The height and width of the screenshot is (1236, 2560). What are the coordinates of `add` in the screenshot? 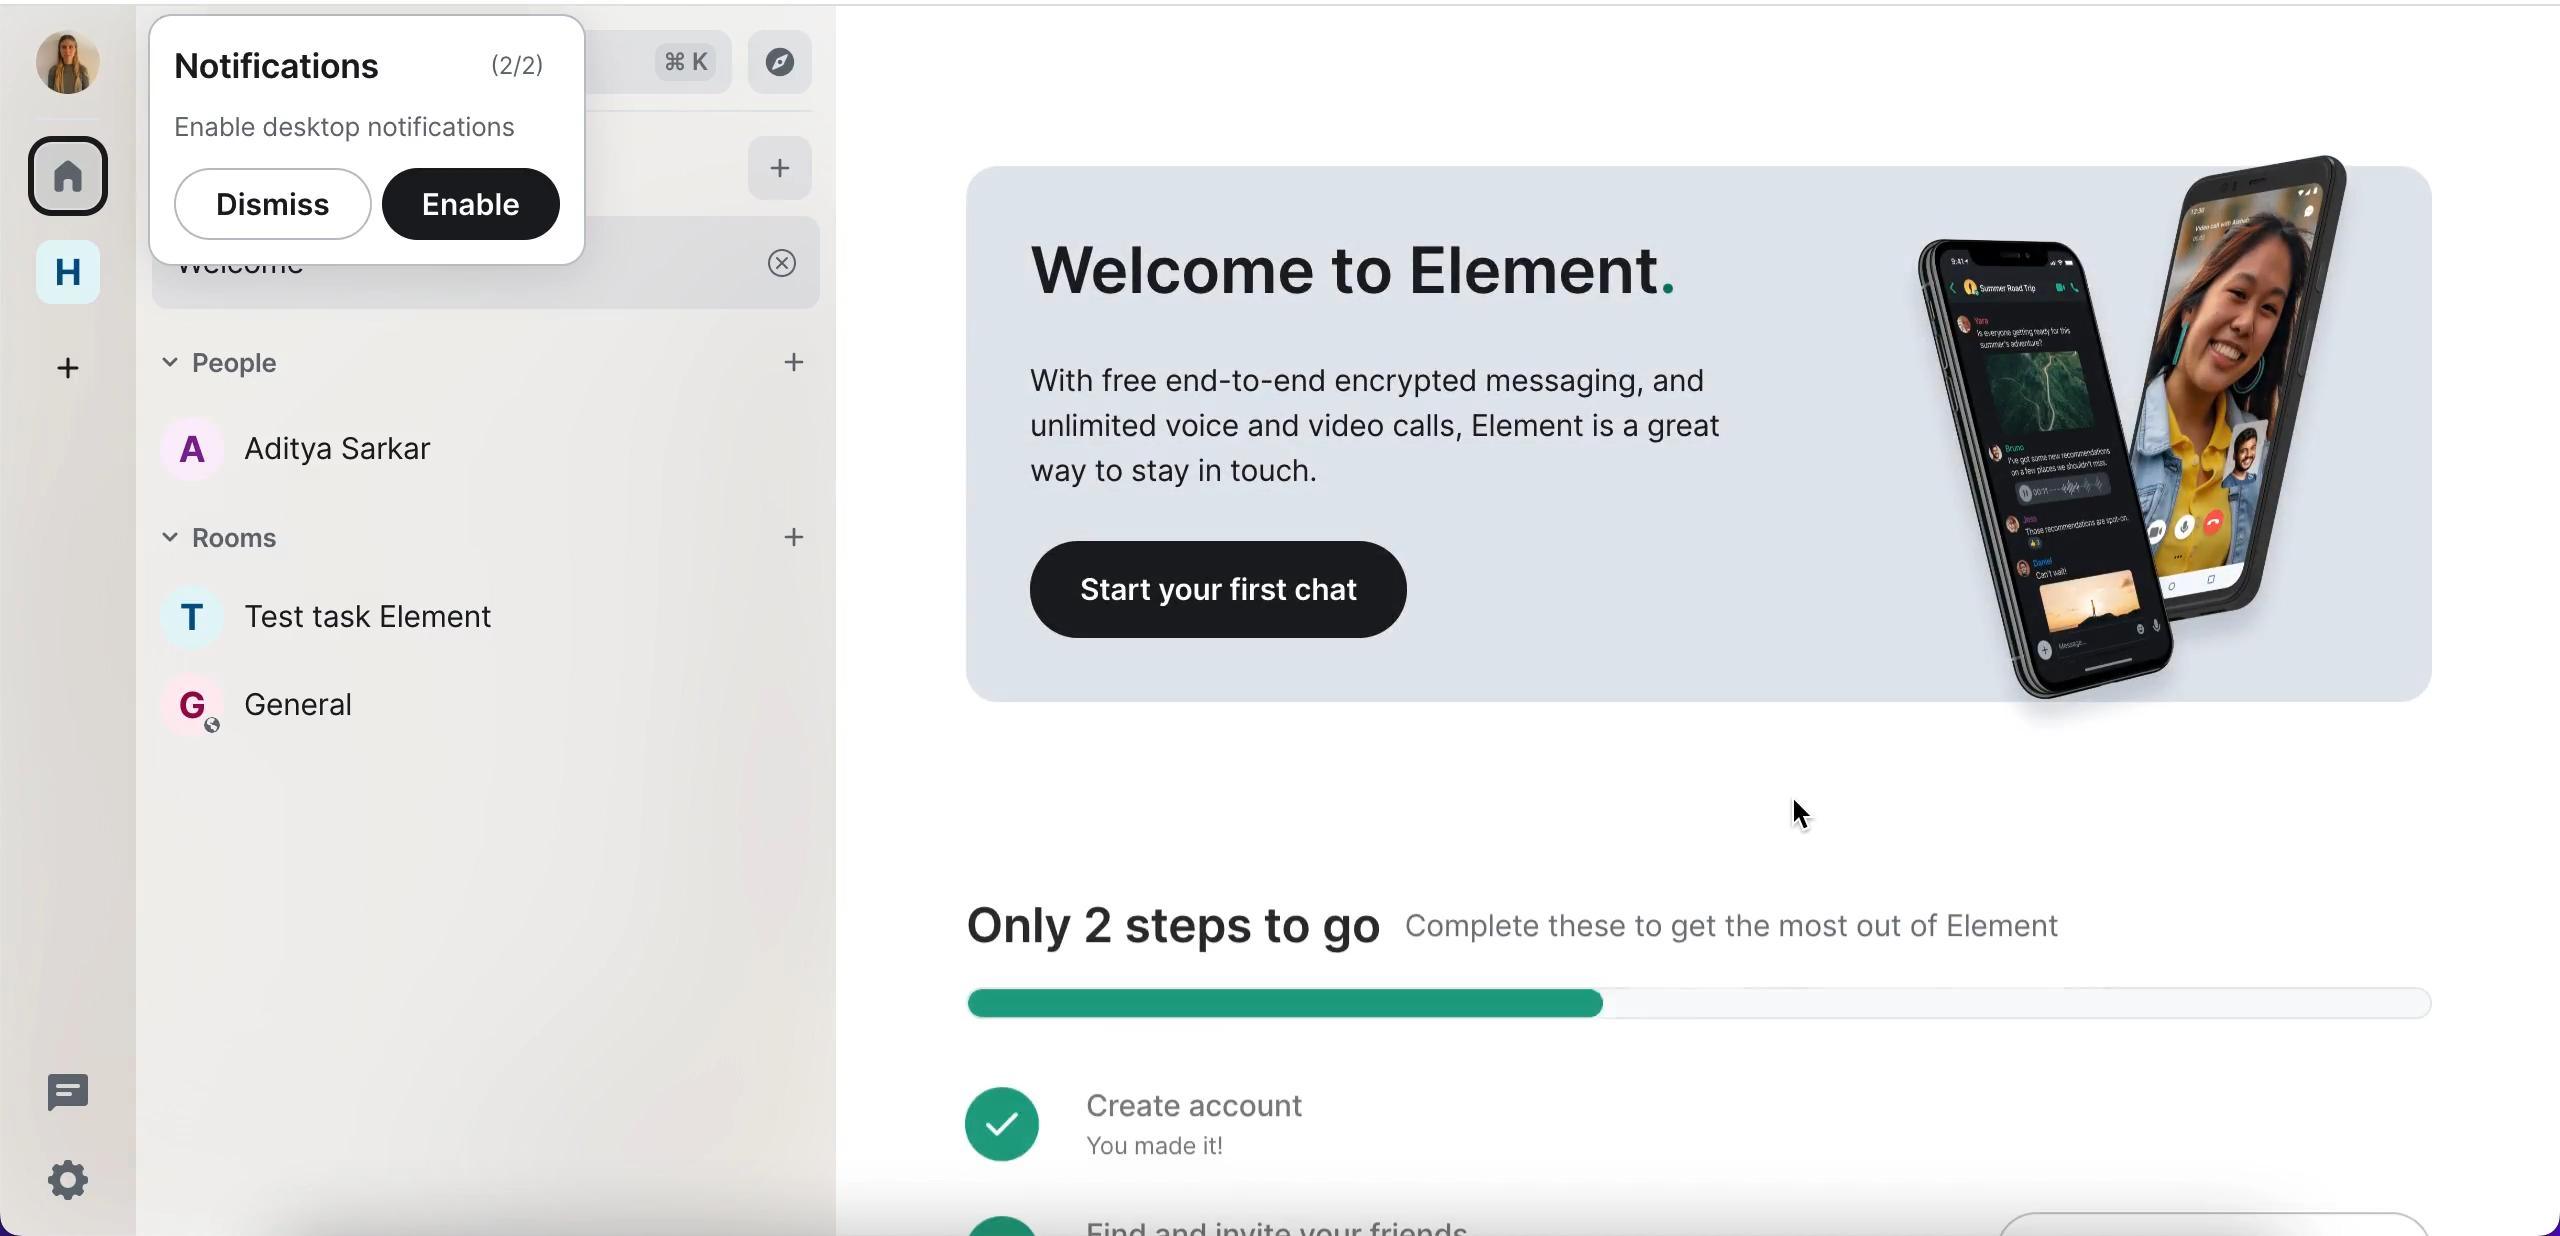 It's located at (784, 170).